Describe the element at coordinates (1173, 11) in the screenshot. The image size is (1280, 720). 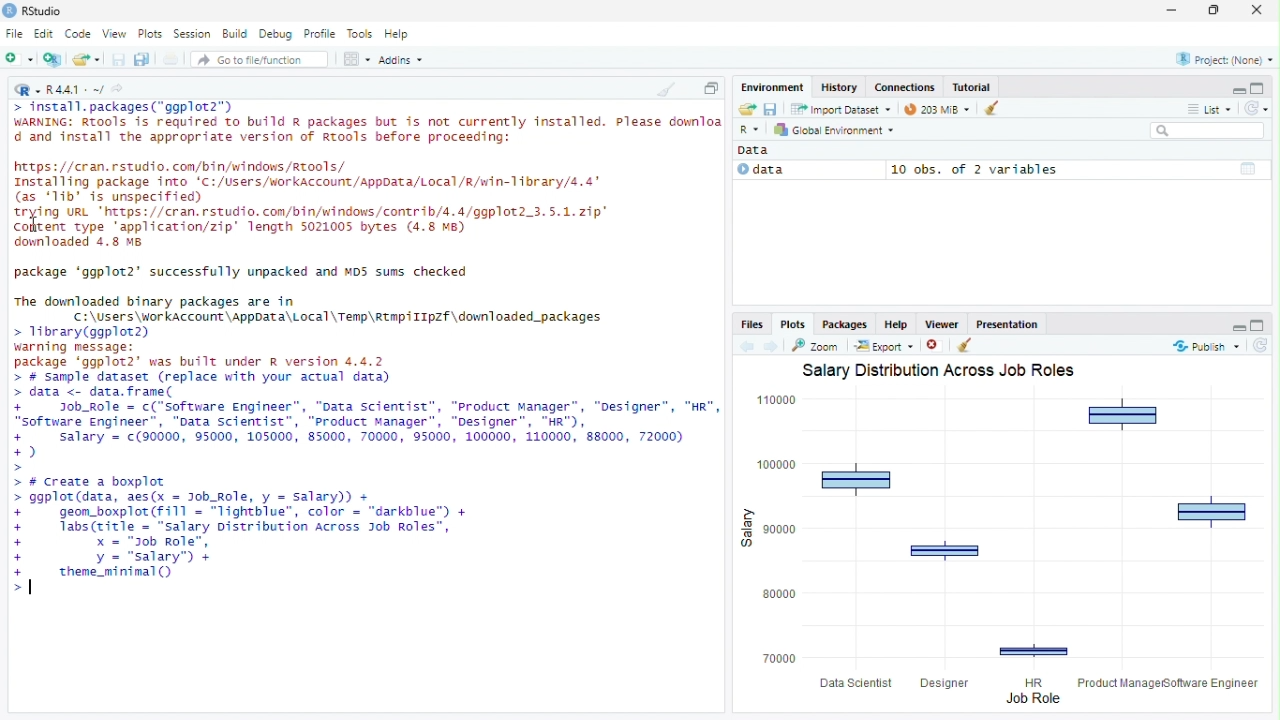
I see `minimize` at that location.